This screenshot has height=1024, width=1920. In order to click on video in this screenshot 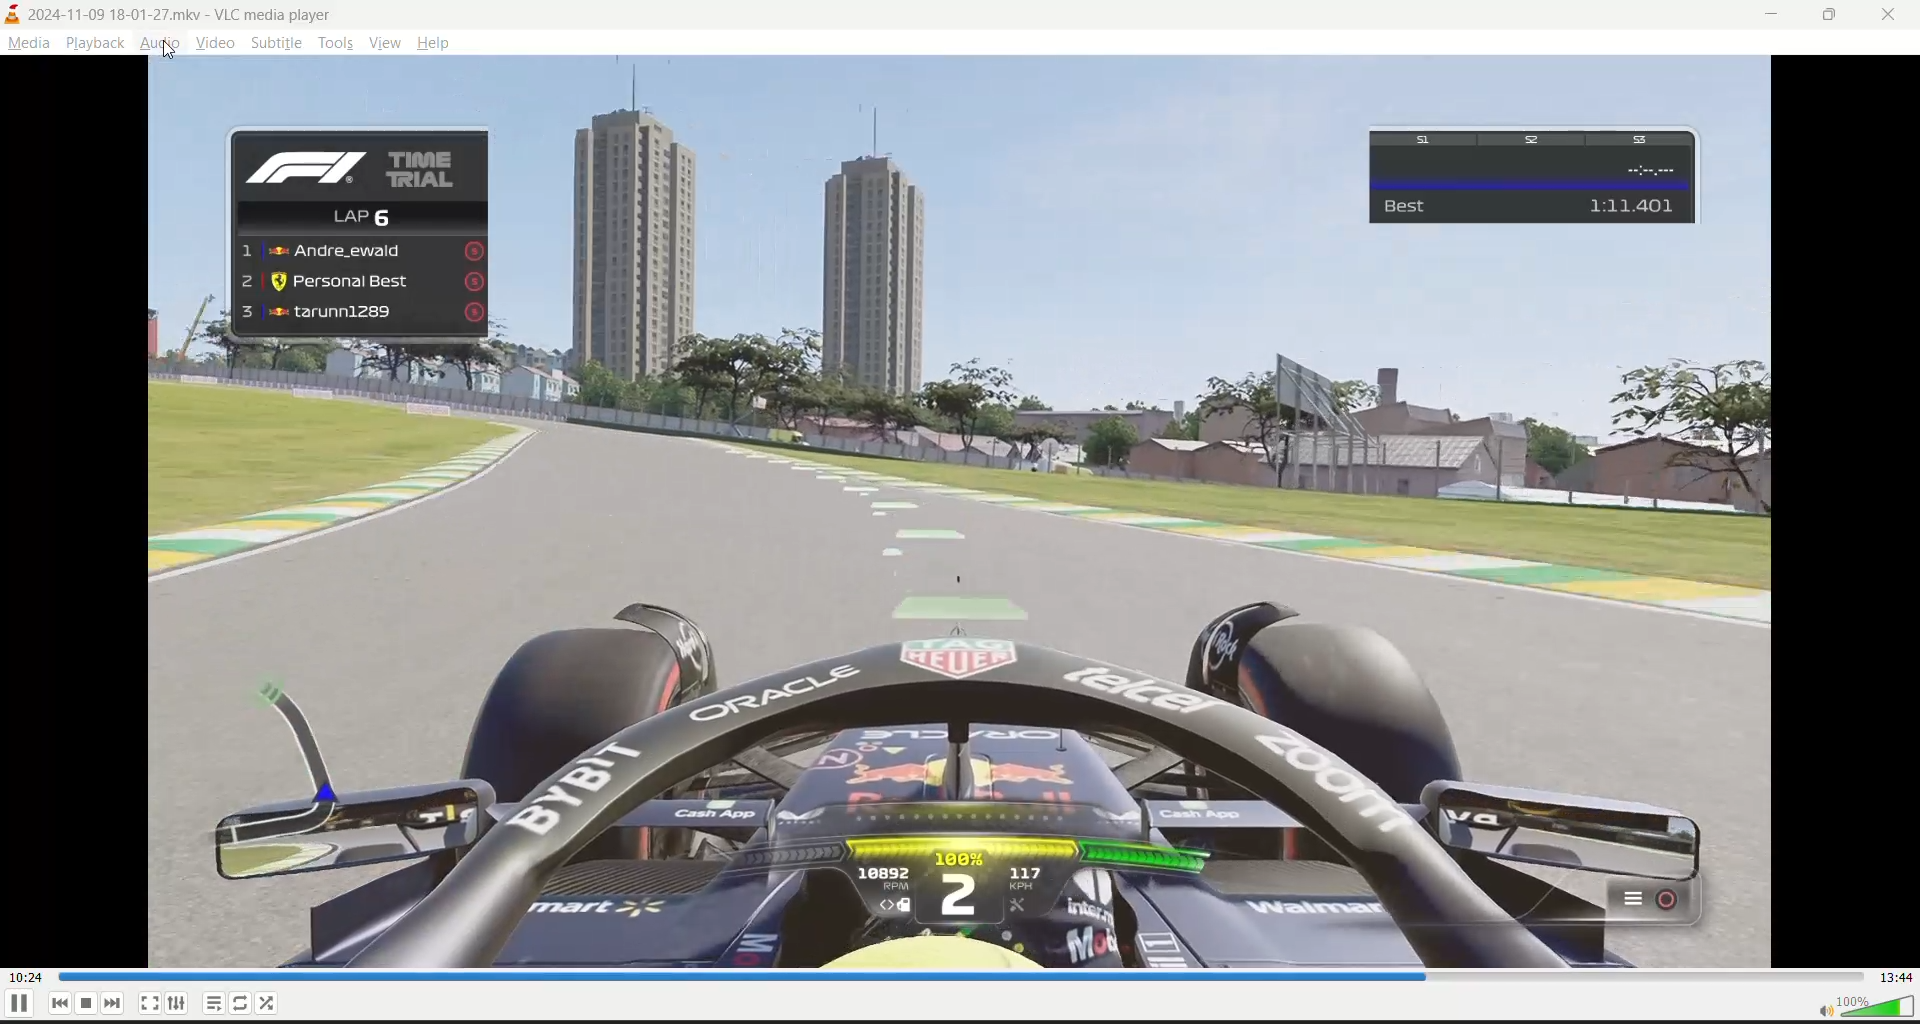, I will do `click(217, 43)`.